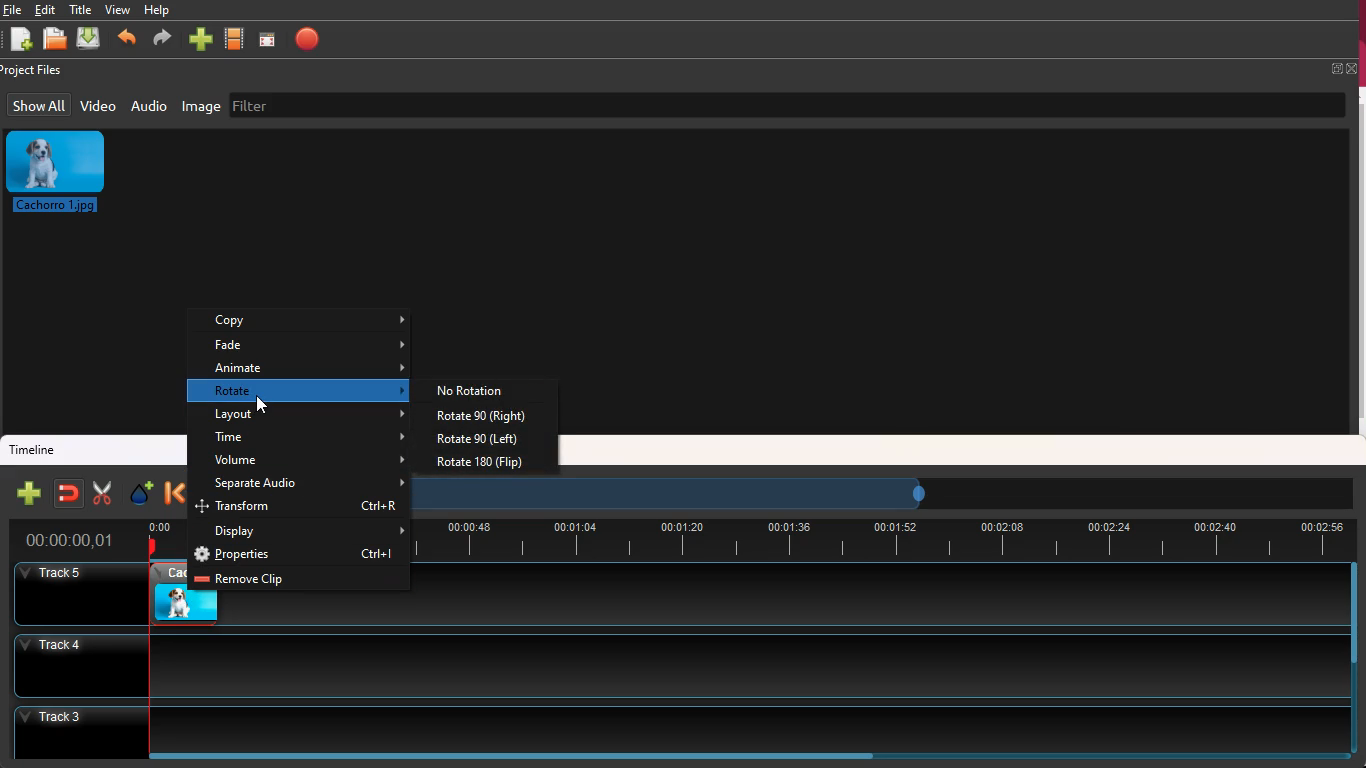 This screenshot has height=768, width=1366. I want to click on display, so click(300, 532).